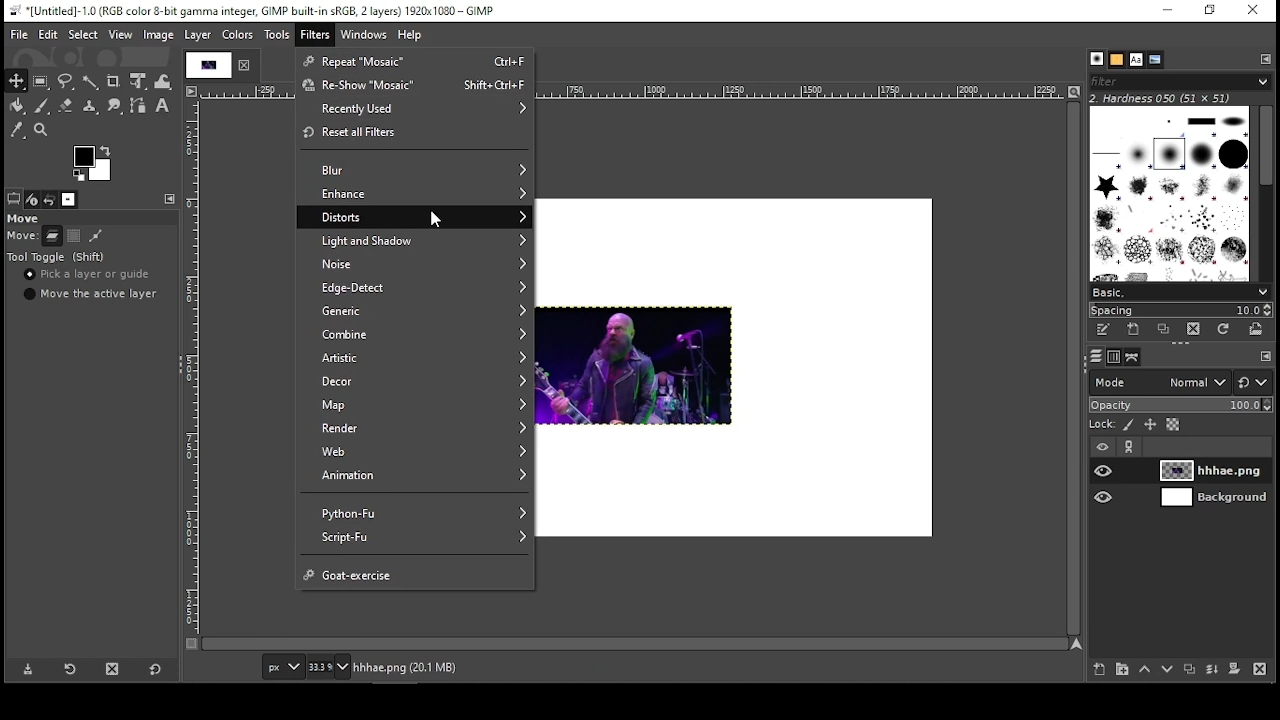 The width and height of the screenshot is (1280, 720). What do you see at coordinates (410, 36) in the screenshot?
I see `help` at bounding box center [410, 36].